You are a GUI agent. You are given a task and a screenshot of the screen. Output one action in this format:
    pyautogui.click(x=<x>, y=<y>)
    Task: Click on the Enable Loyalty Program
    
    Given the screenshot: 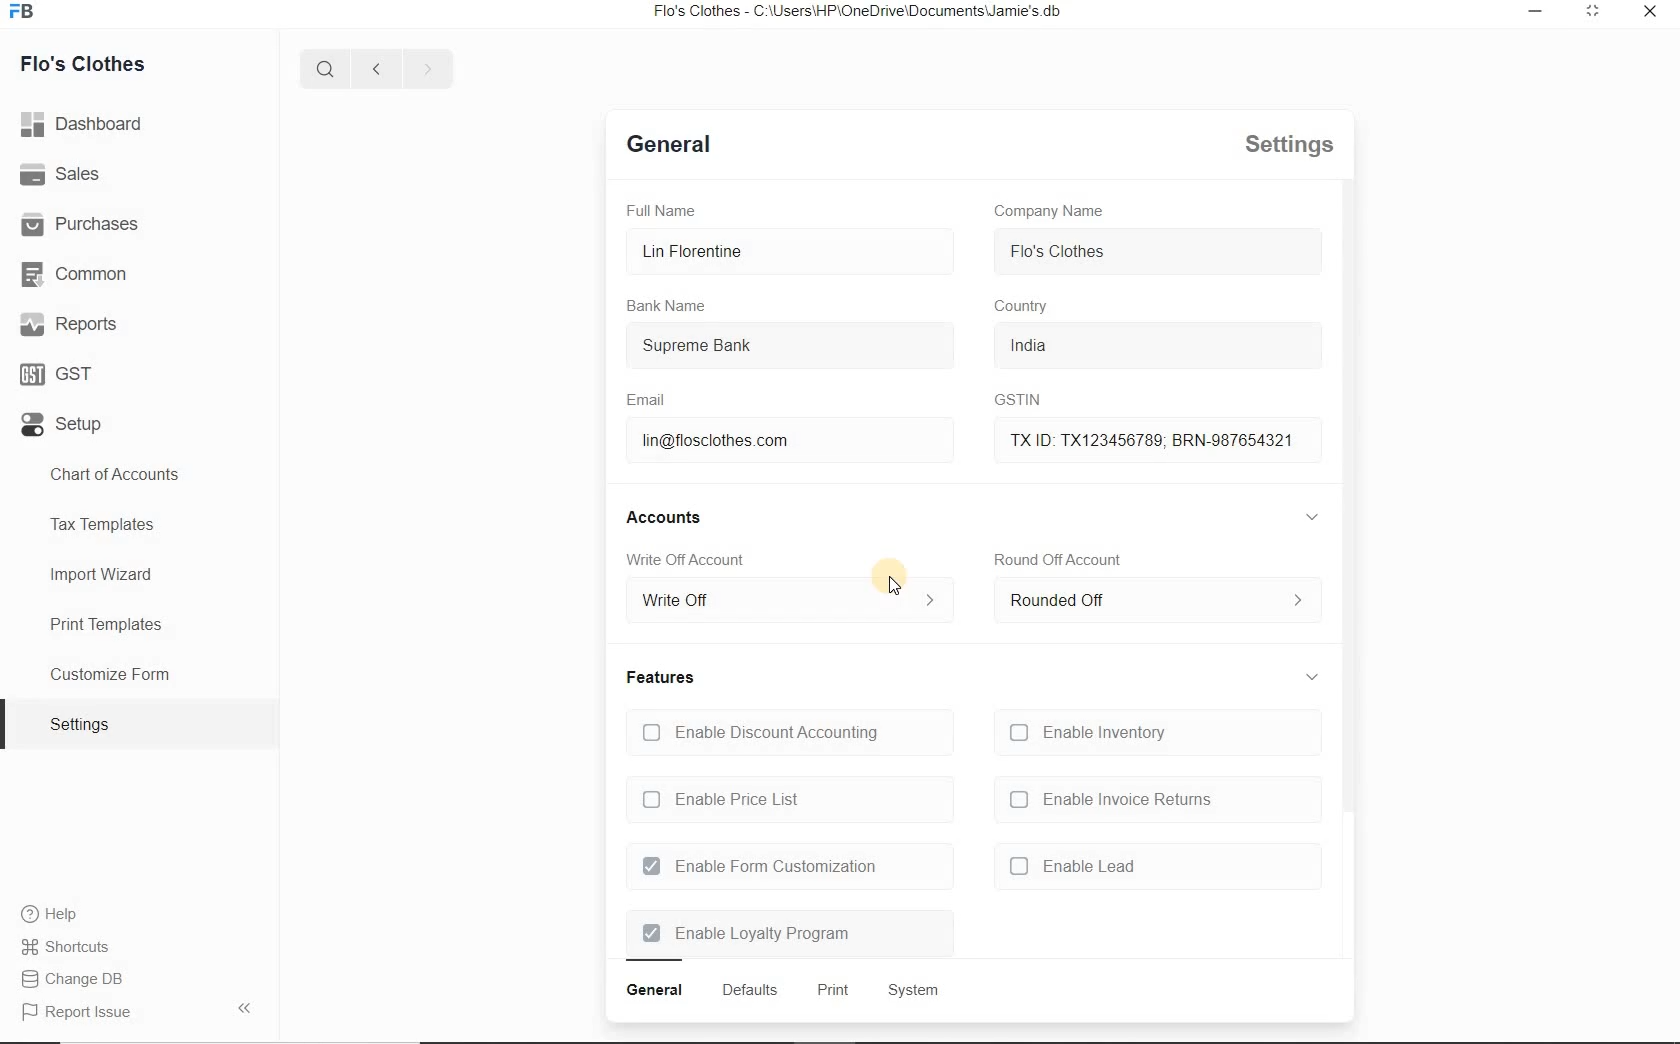 What is the action you would take?
    pyautogui.click(x=747, y=934)
    